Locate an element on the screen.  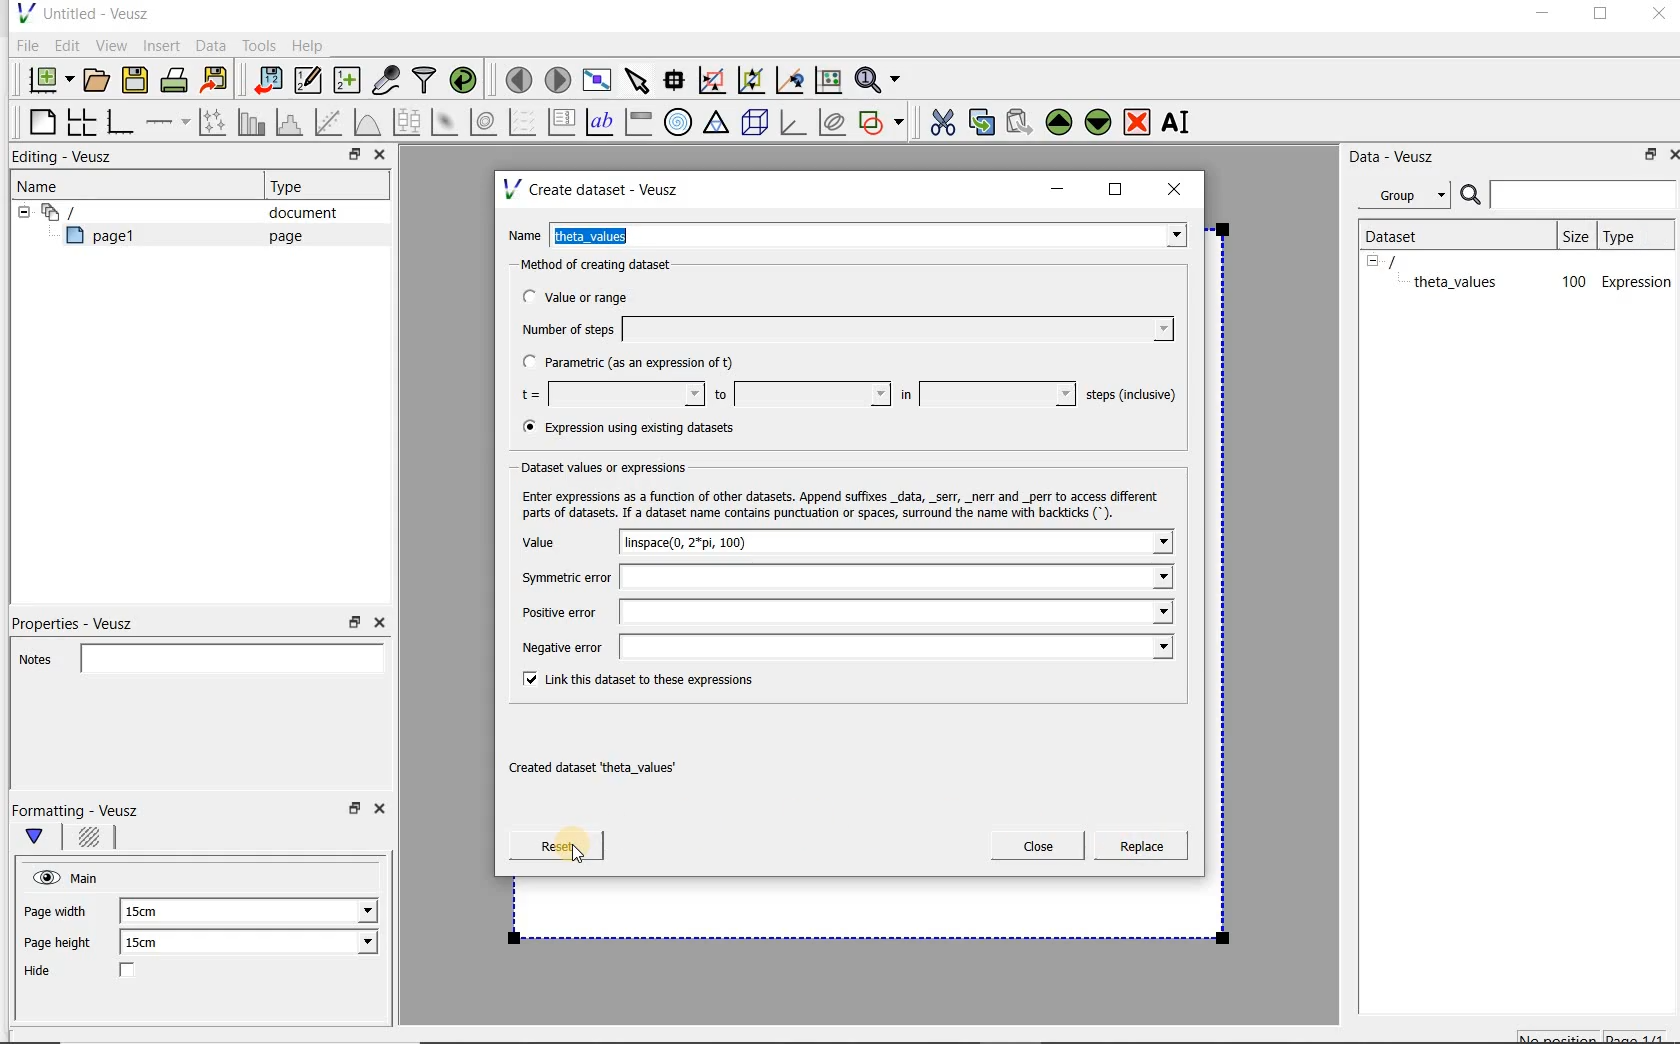
Document widget is located at coordinates (94, 212).